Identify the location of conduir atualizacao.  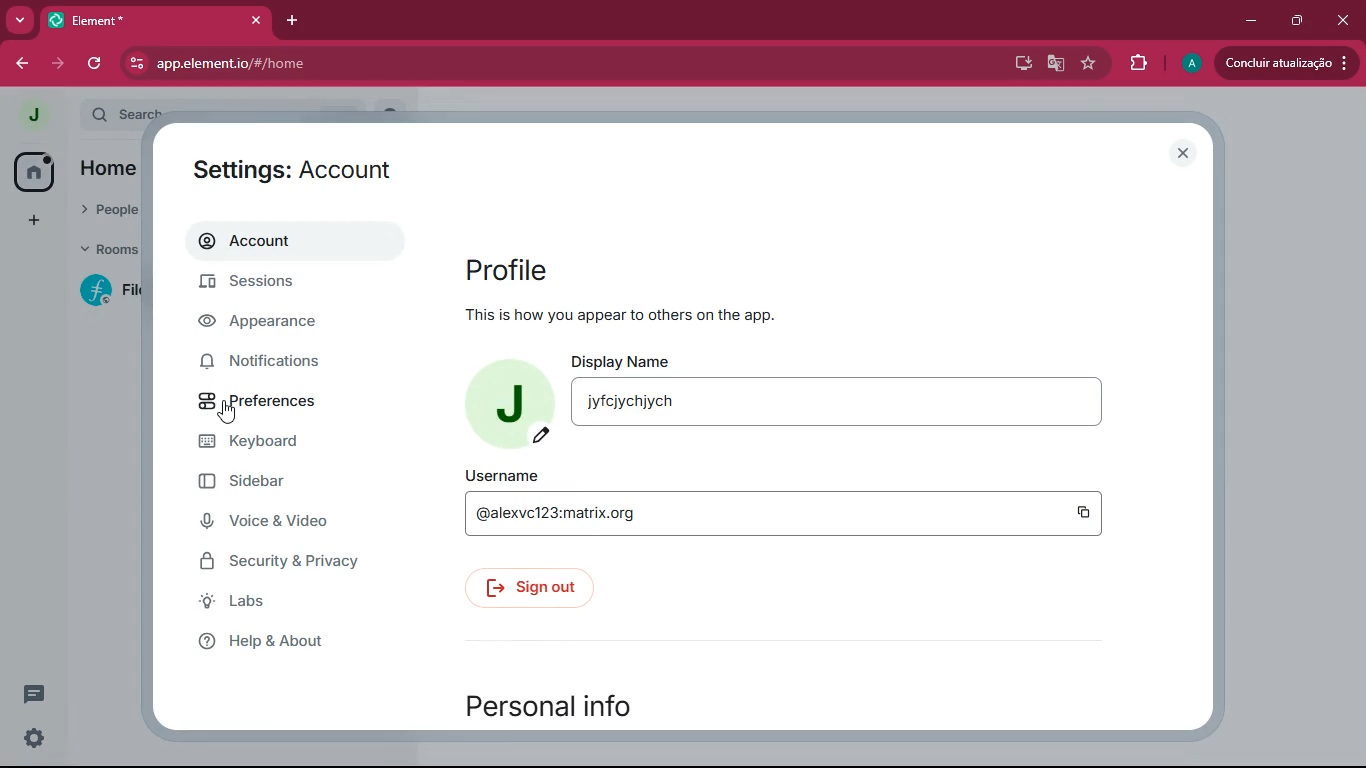
(1285, 63).